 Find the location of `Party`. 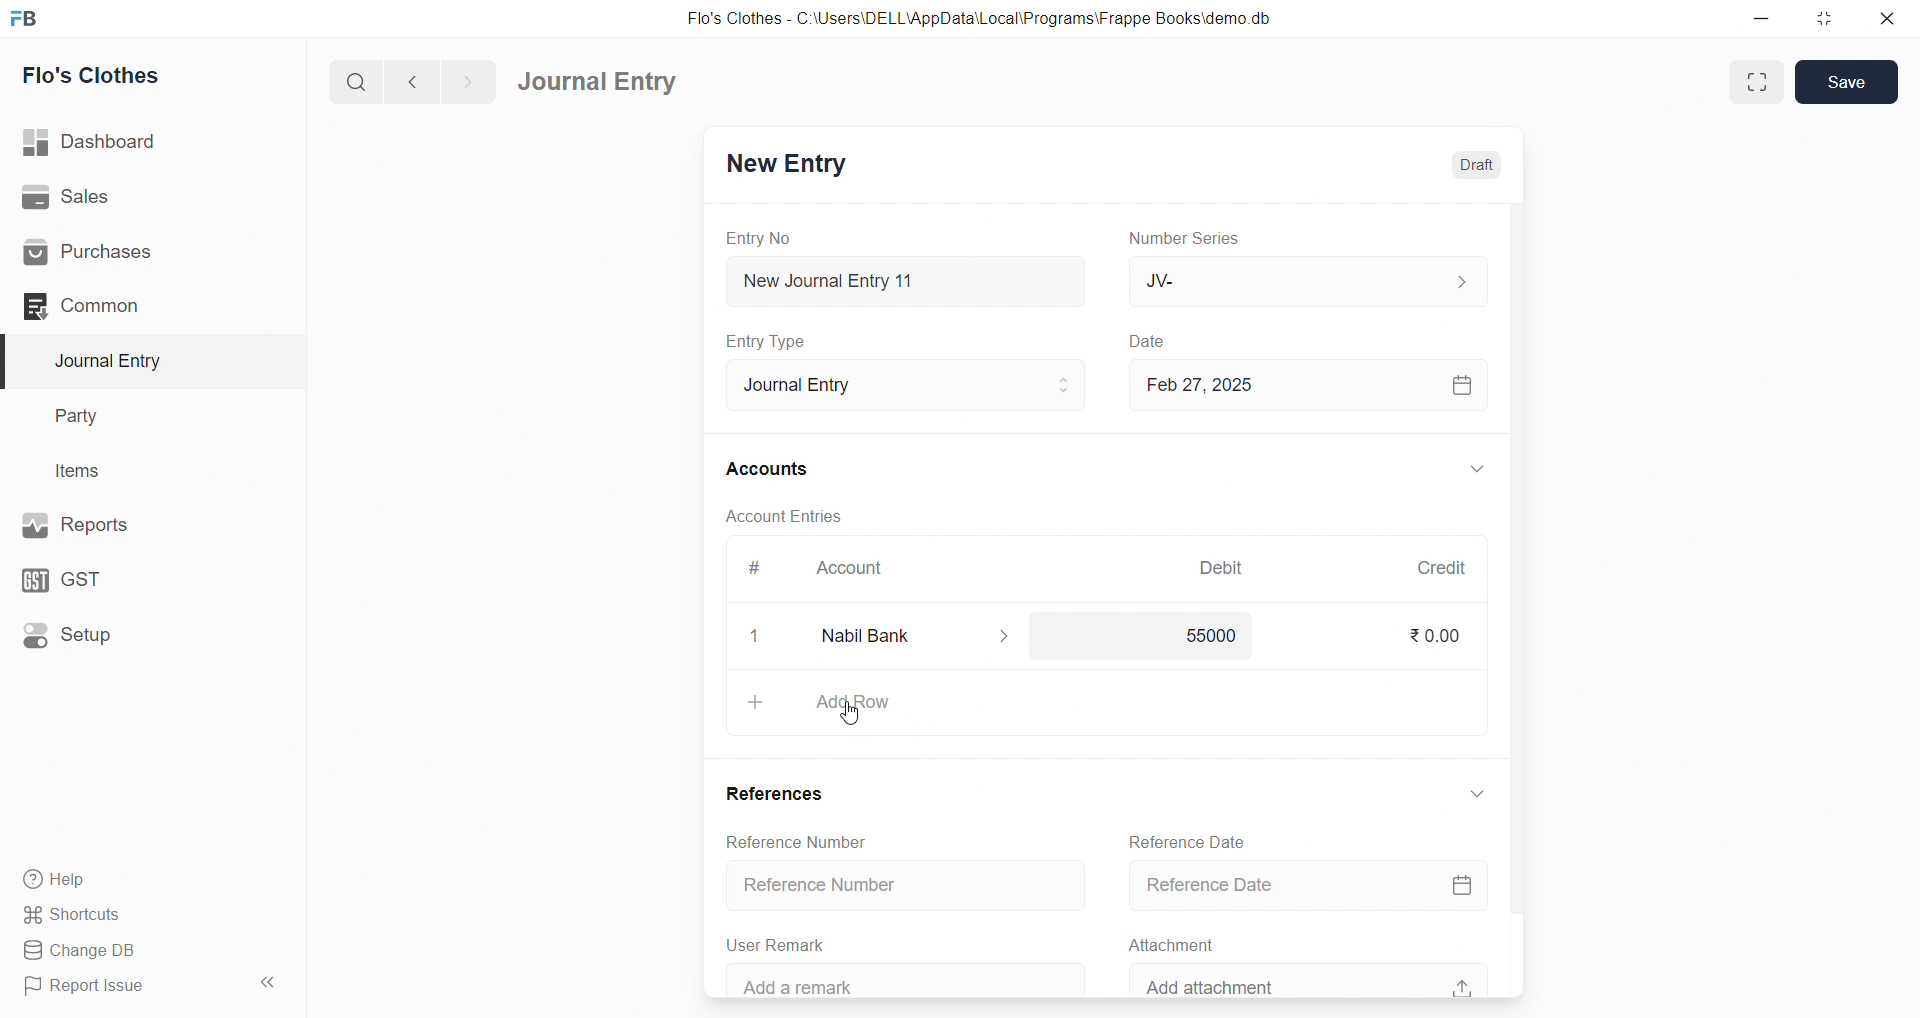

Party is located at coordinates (89, 414).